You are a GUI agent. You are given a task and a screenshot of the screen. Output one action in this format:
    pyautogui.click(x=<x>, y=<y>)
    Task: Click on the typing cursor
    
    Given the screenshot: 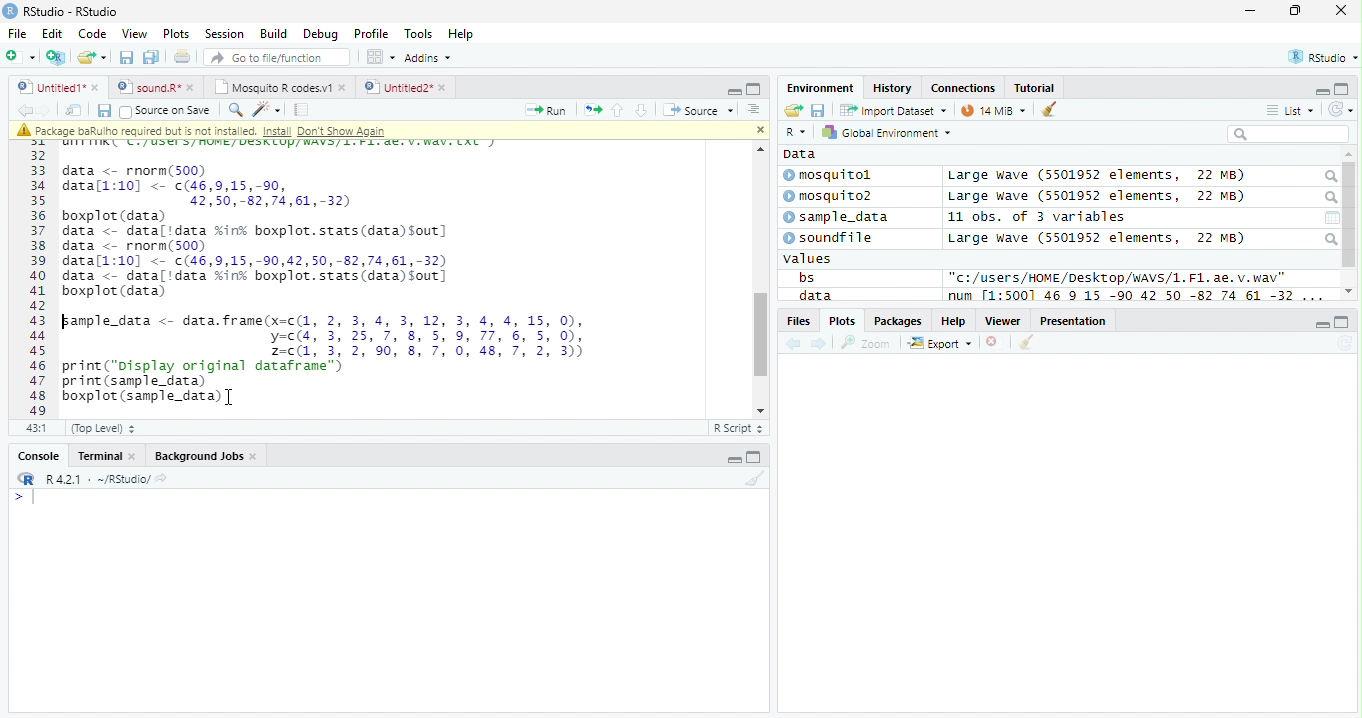 What is the action you would take?
    pyautogui.click(x=24, y=498)
    